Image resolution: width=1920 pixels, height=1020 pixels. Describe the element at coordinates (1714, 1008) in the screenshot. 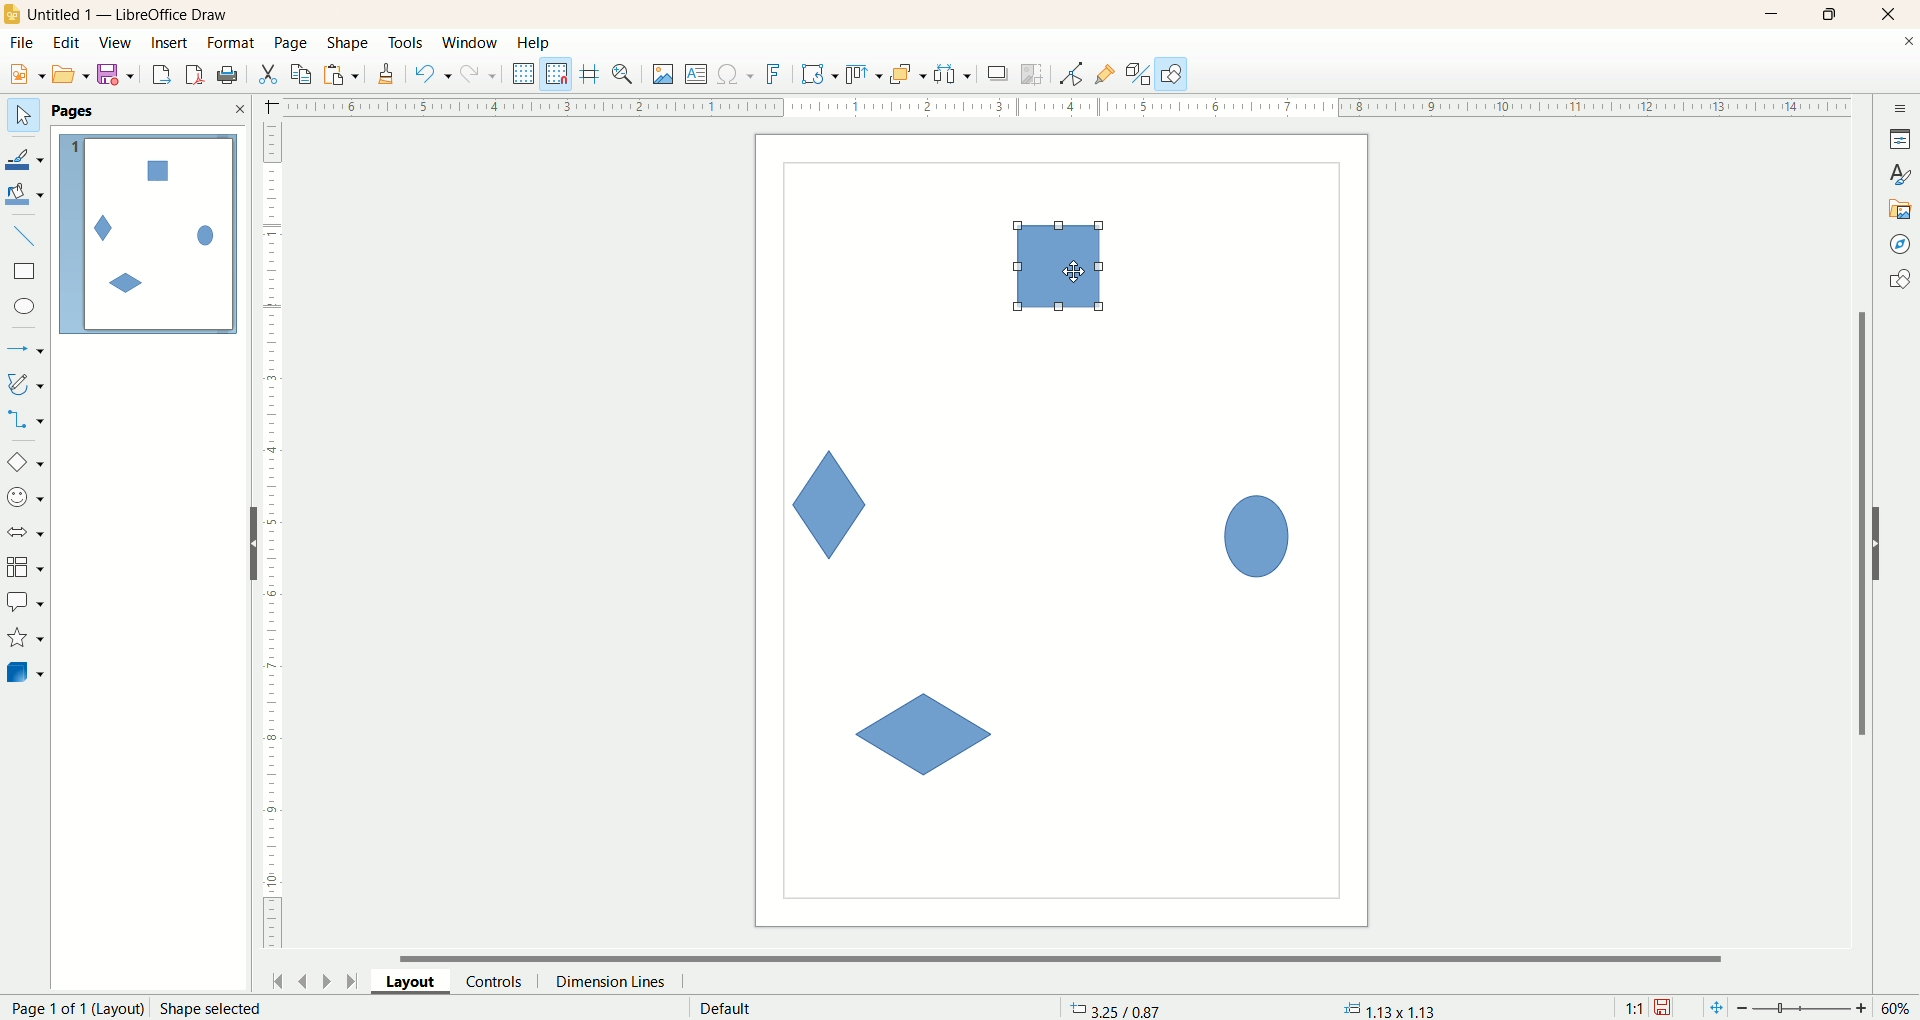

I see `fit to current window` at that location.